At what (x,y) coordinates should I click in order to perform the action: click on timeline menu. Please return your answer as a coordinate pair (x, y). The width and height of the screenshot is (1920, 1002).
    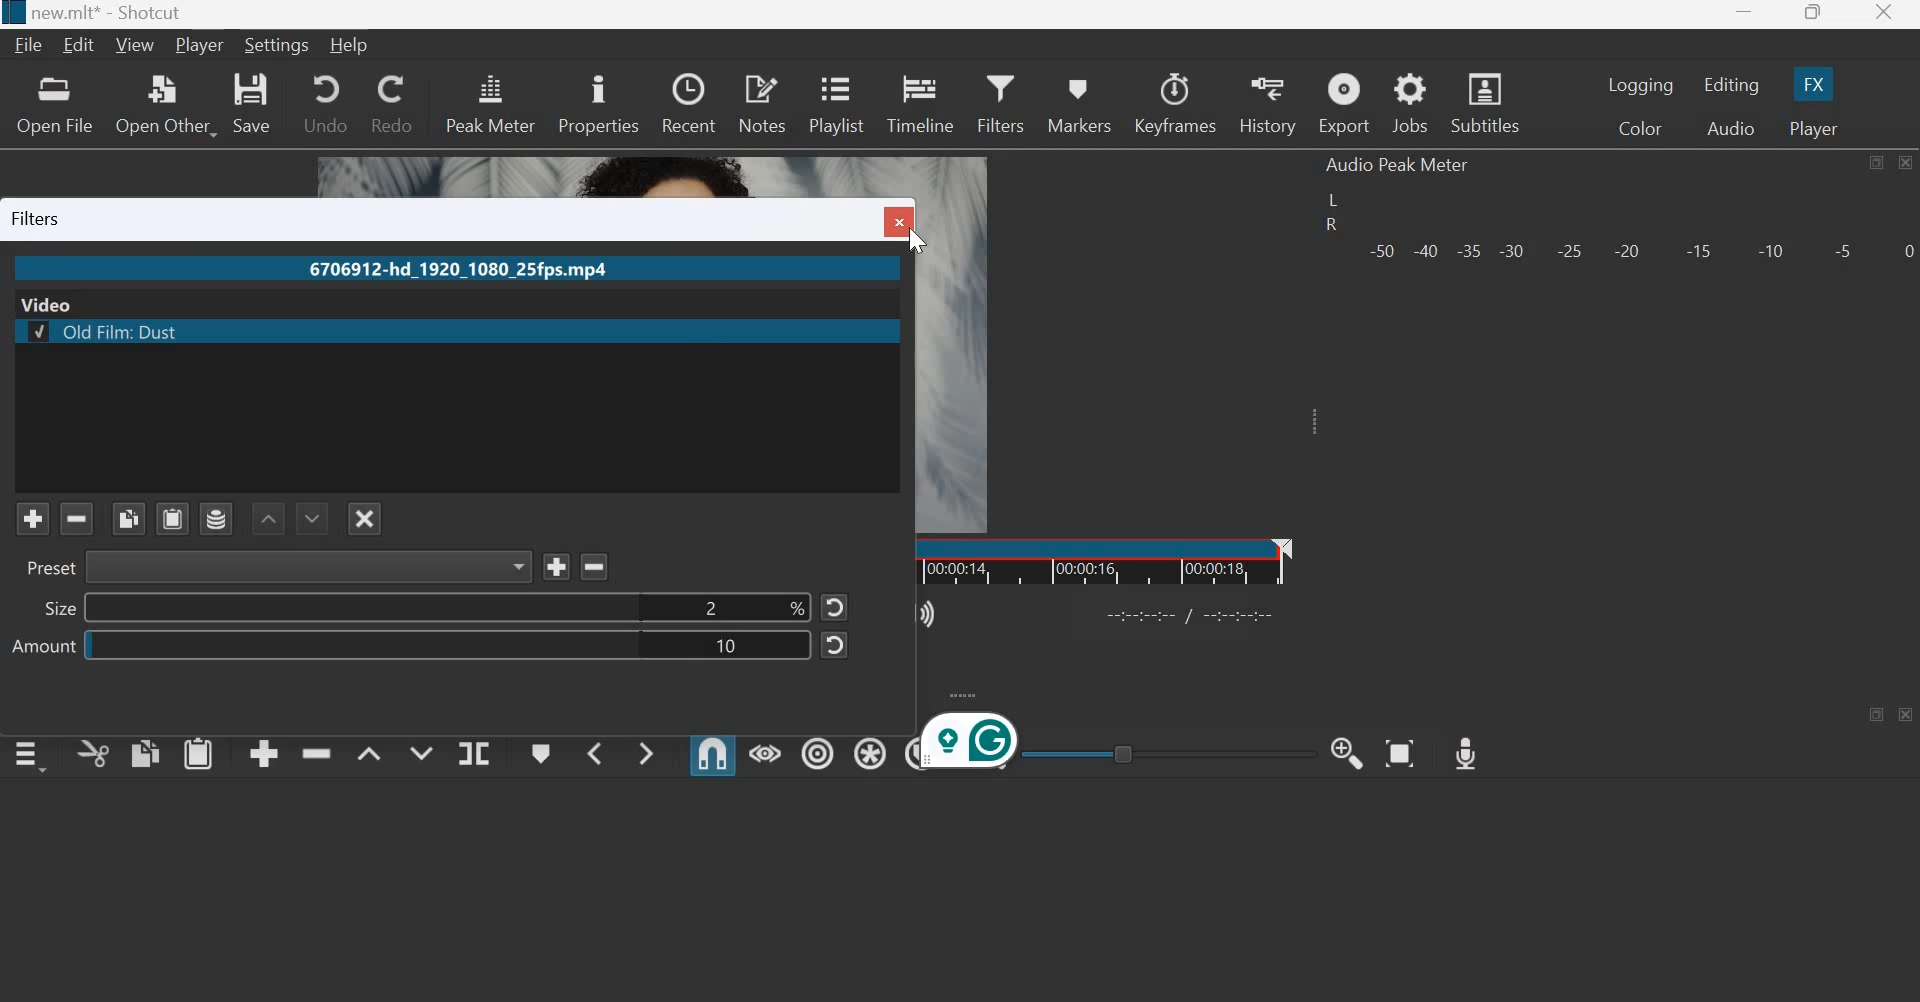
    Looking at the image, I should click on (34, 755).